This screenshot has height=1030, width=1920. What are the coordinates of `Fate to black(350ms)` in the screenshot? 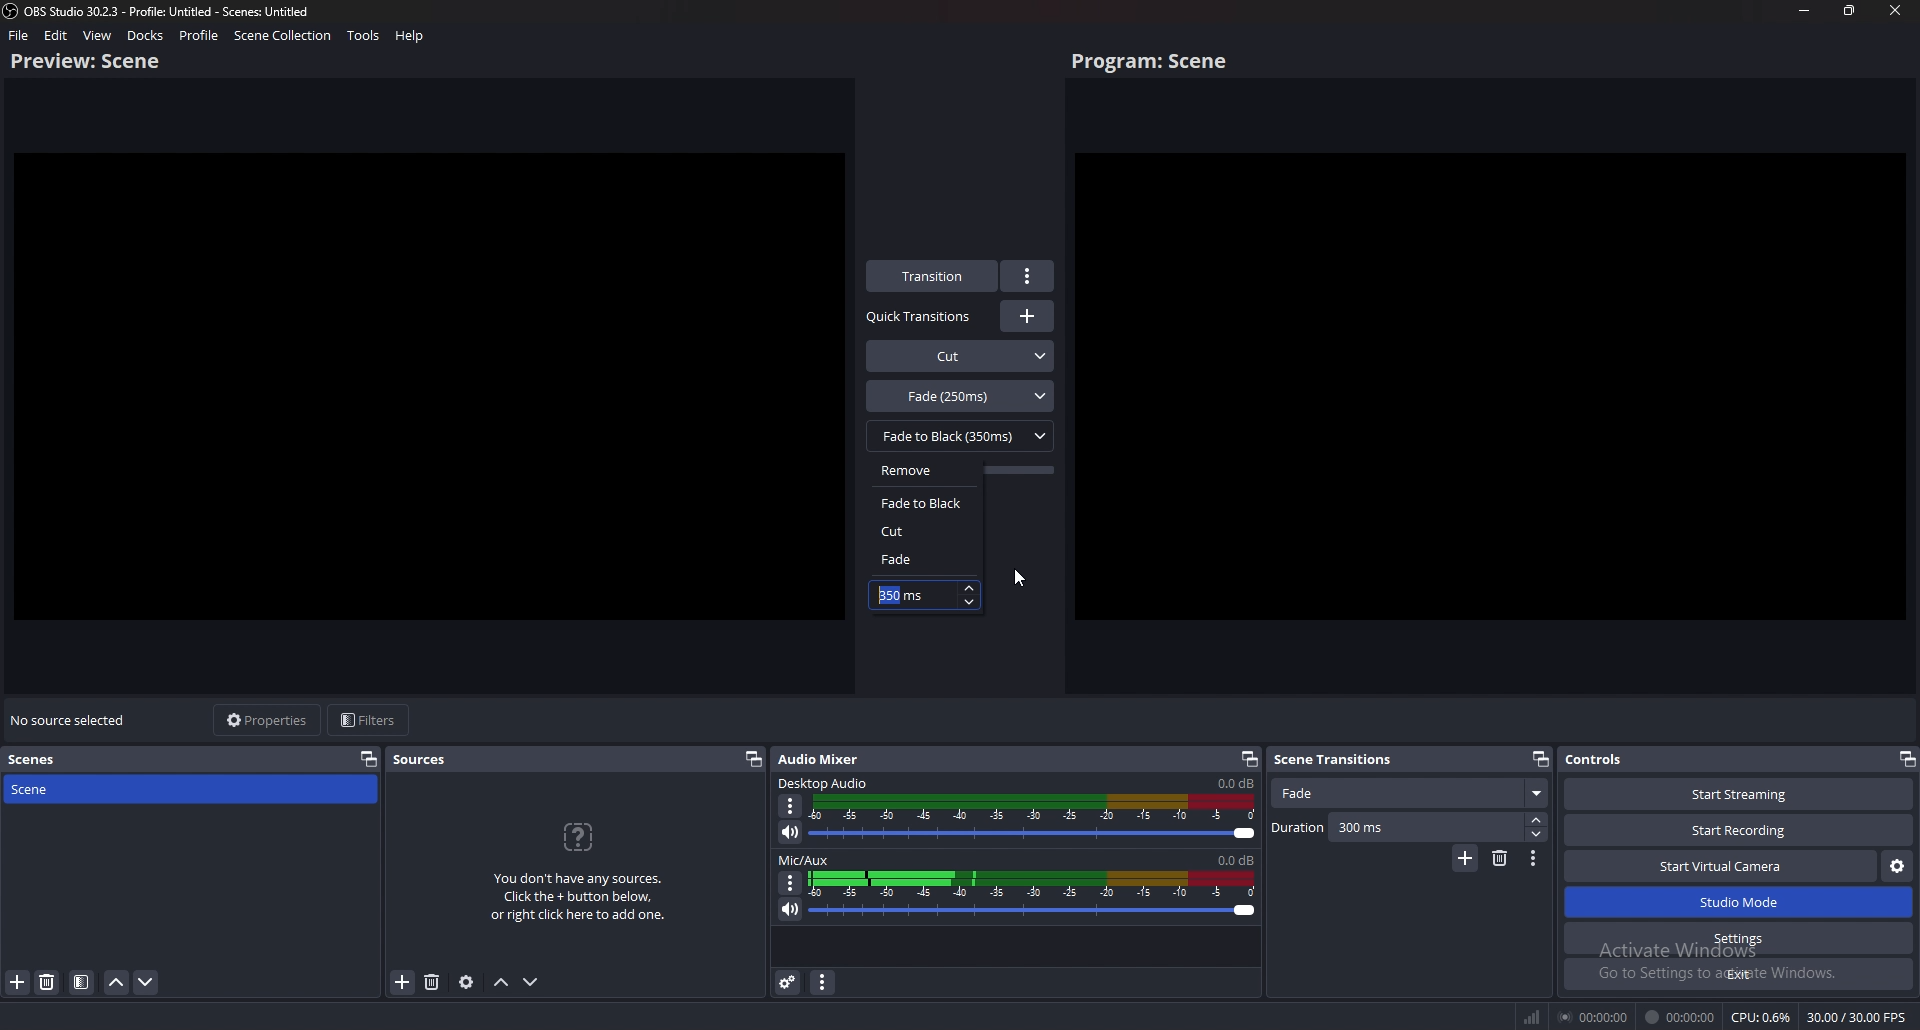 It's located at (960, 435).